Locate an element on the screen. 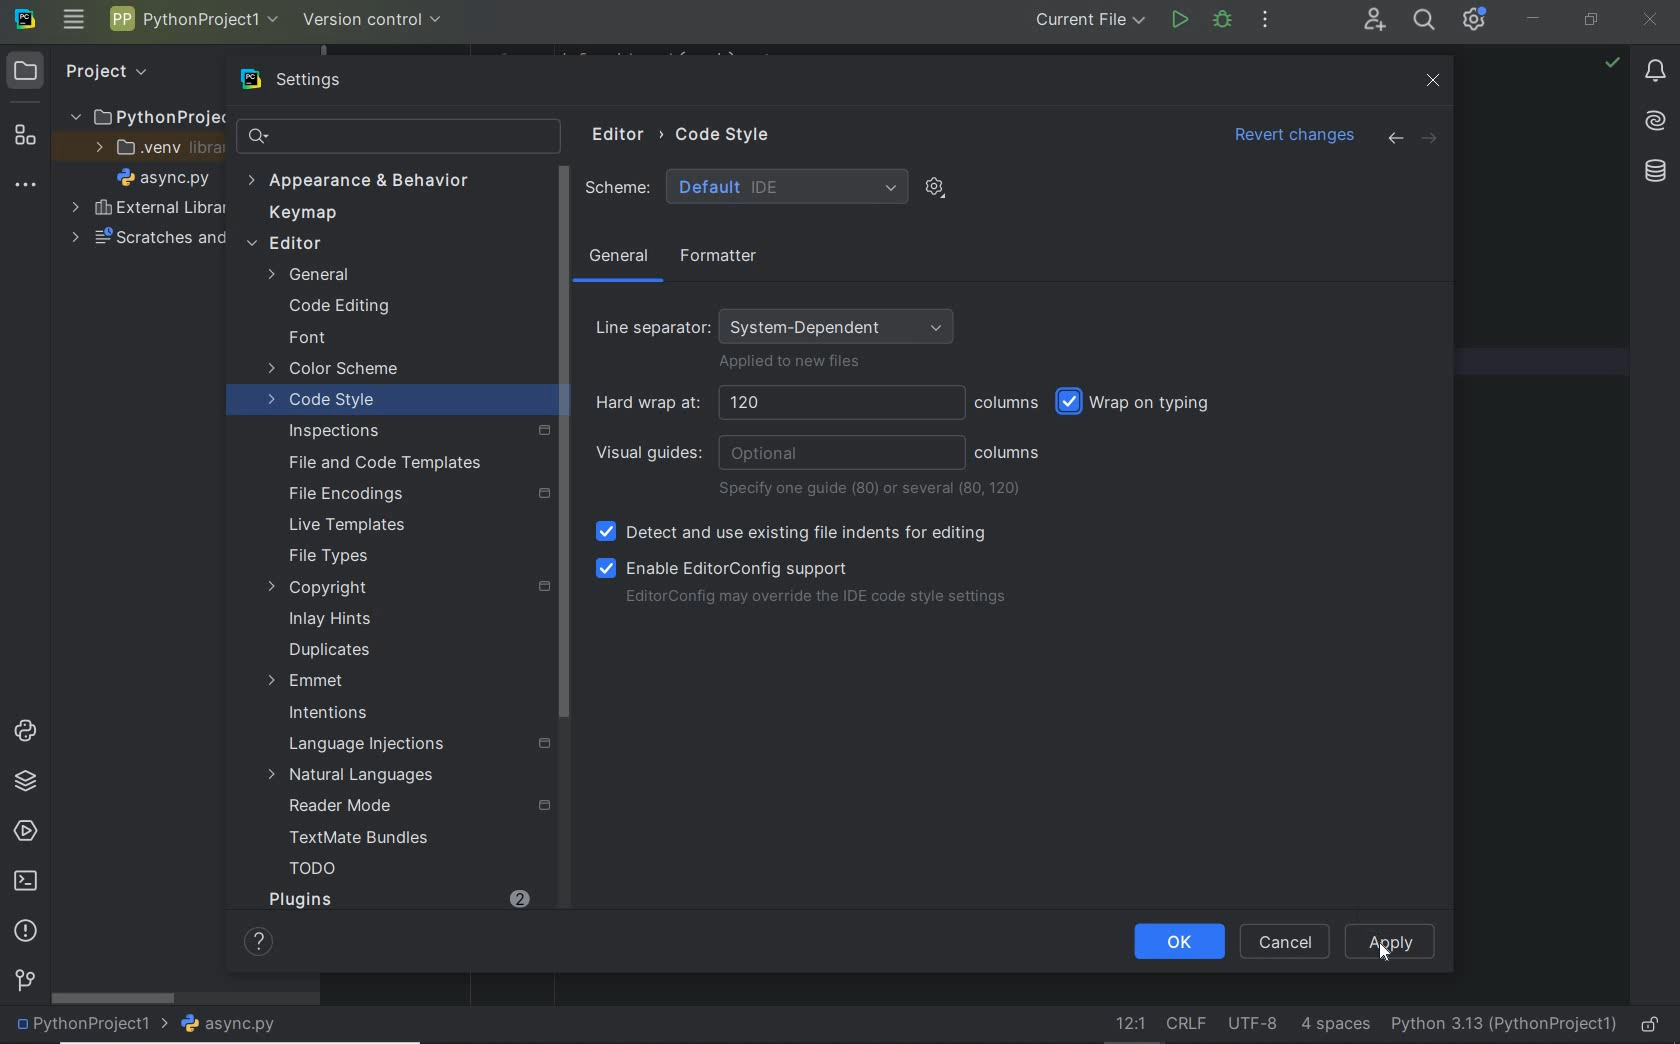 The height and width of the screenshot is (1044, 1680). Hard wrap at is located at coordinates (773, 401).